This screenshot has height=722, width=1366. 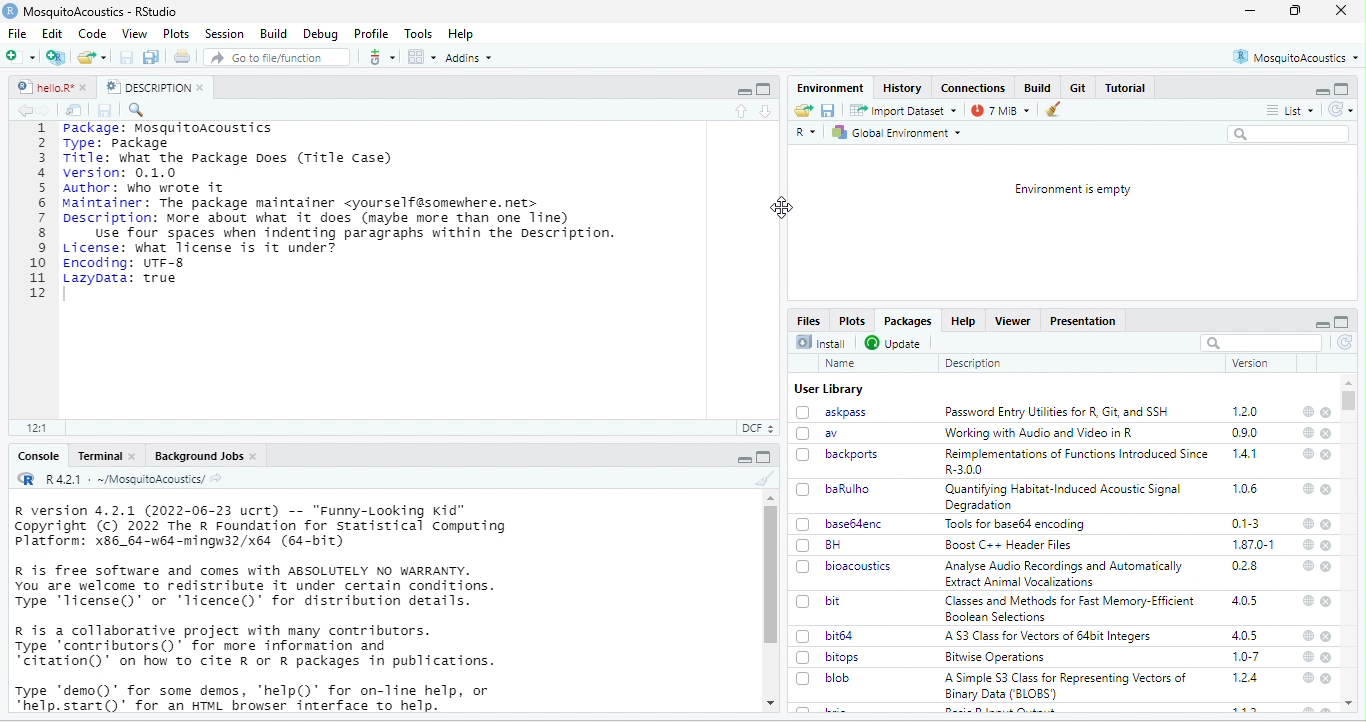 What do you see at coordinates (824, 433) in the screenshot?
I see `av` at bounding box center [824, 433].